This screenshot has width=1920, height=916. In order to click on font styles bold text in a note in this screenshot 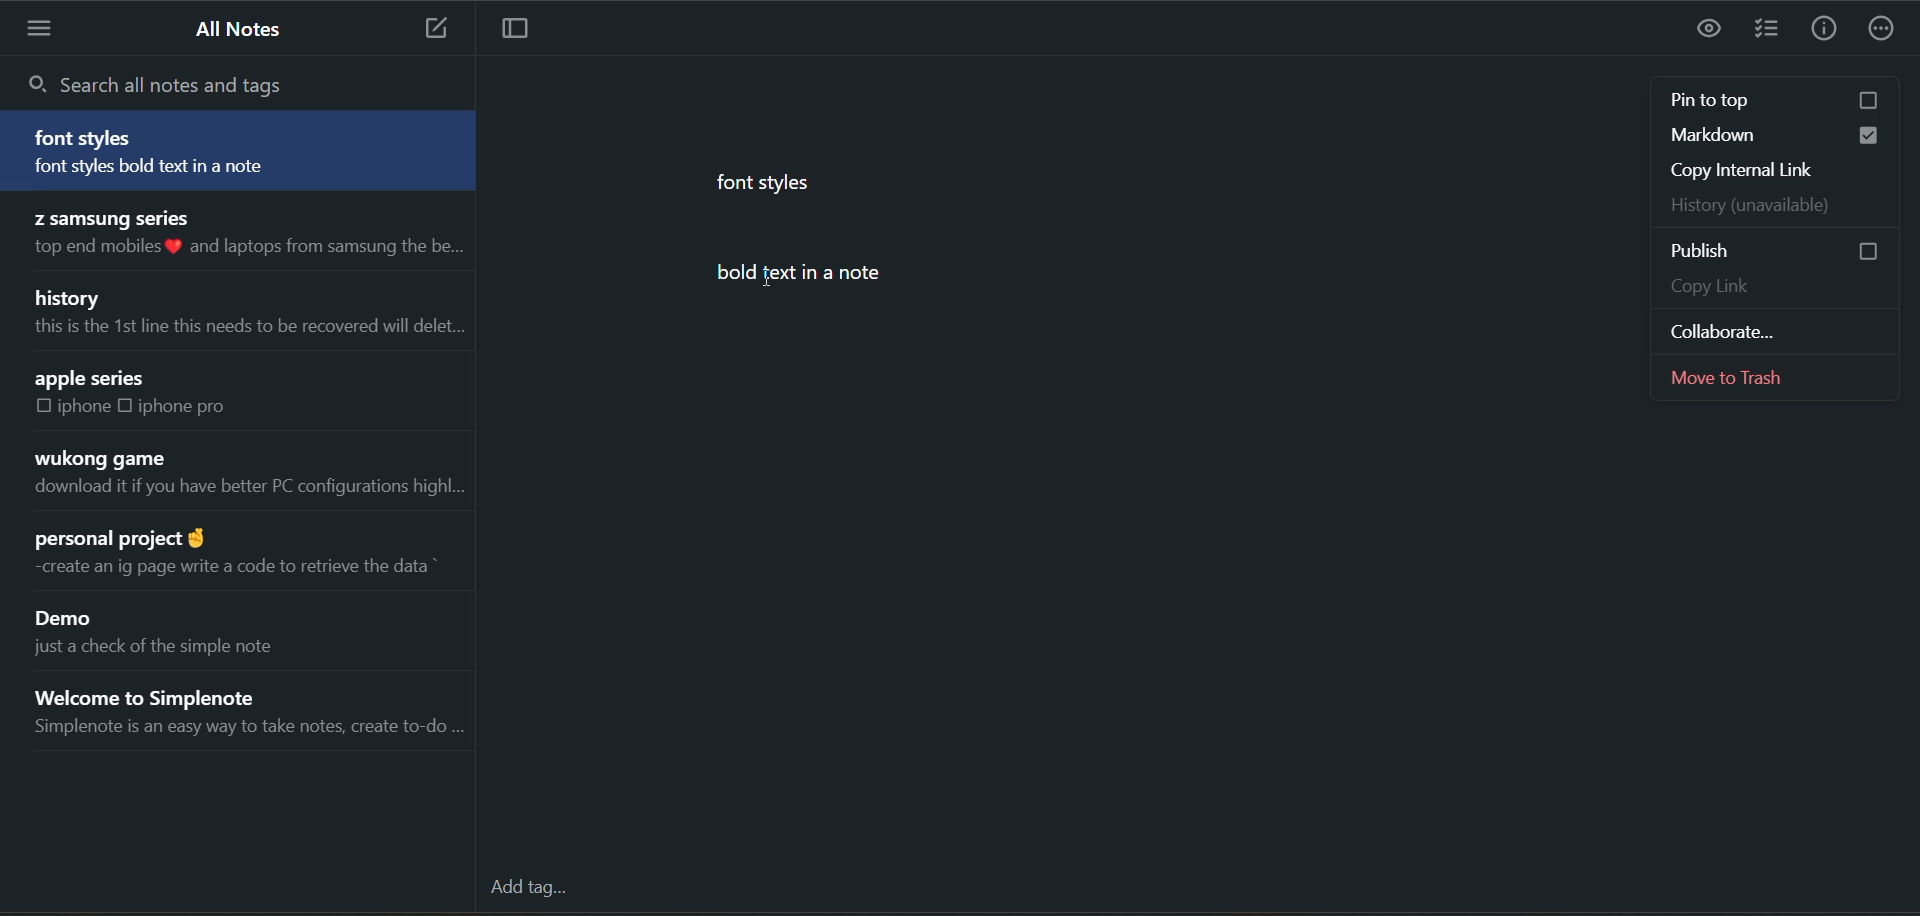, I will do `click(188, 169)`.